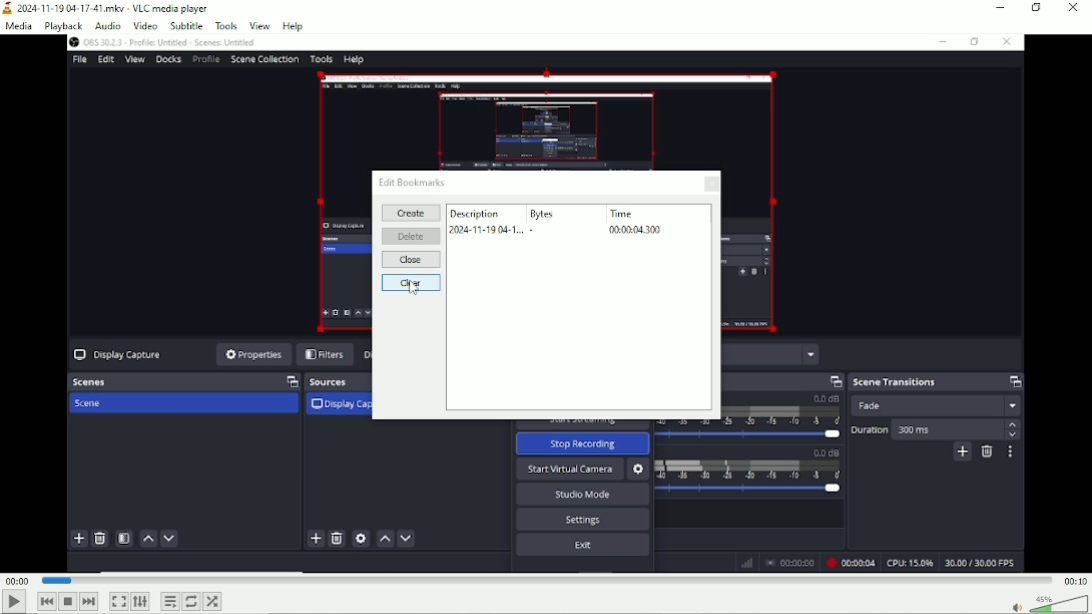 This screenshot has width=1092, height=614. I want to click on Toggle playlist, so click(169, 601).